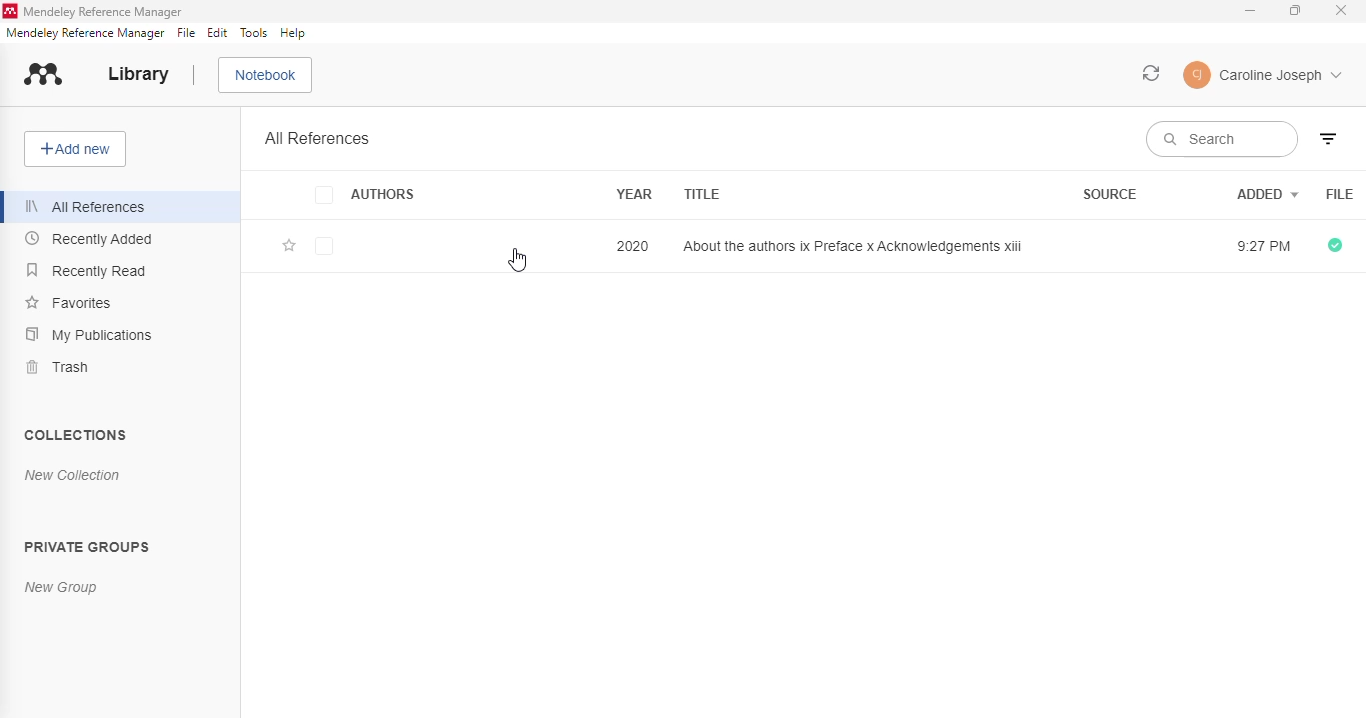  I want to click on collections, so click(74, 434).